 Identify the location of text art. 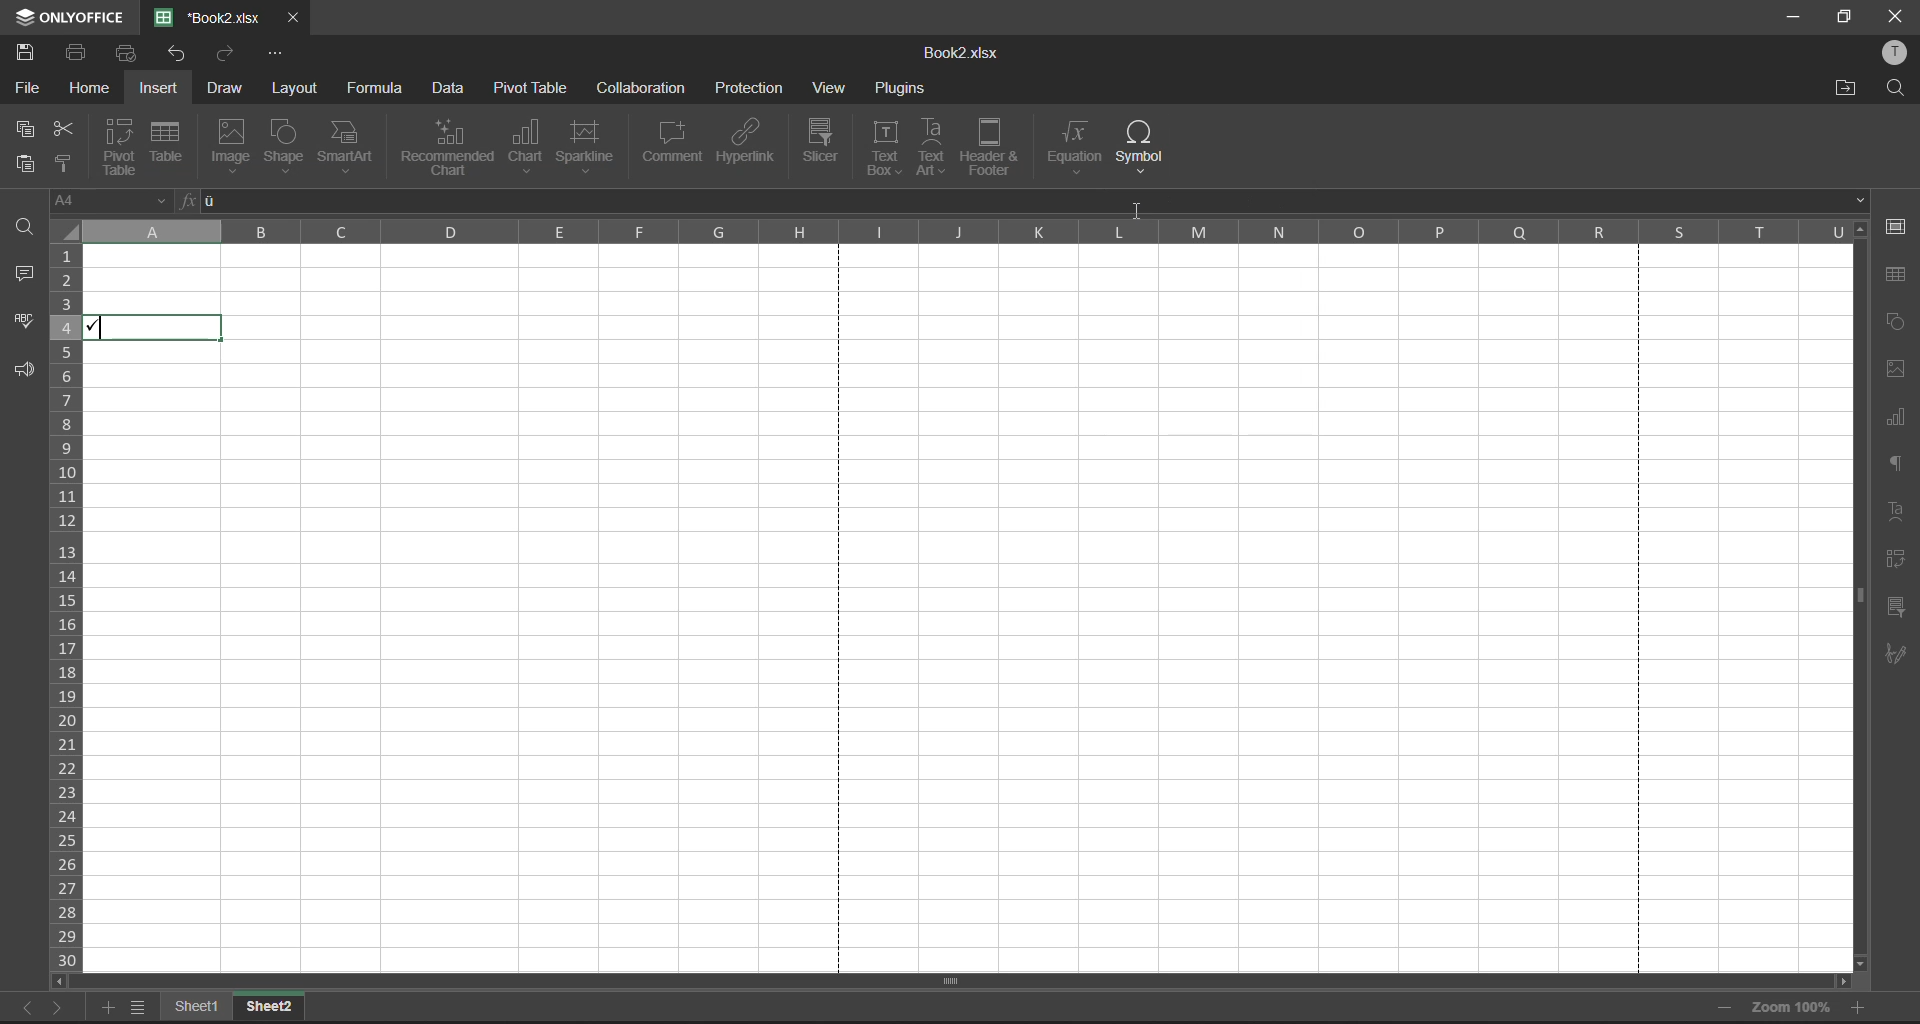
(936, 148).